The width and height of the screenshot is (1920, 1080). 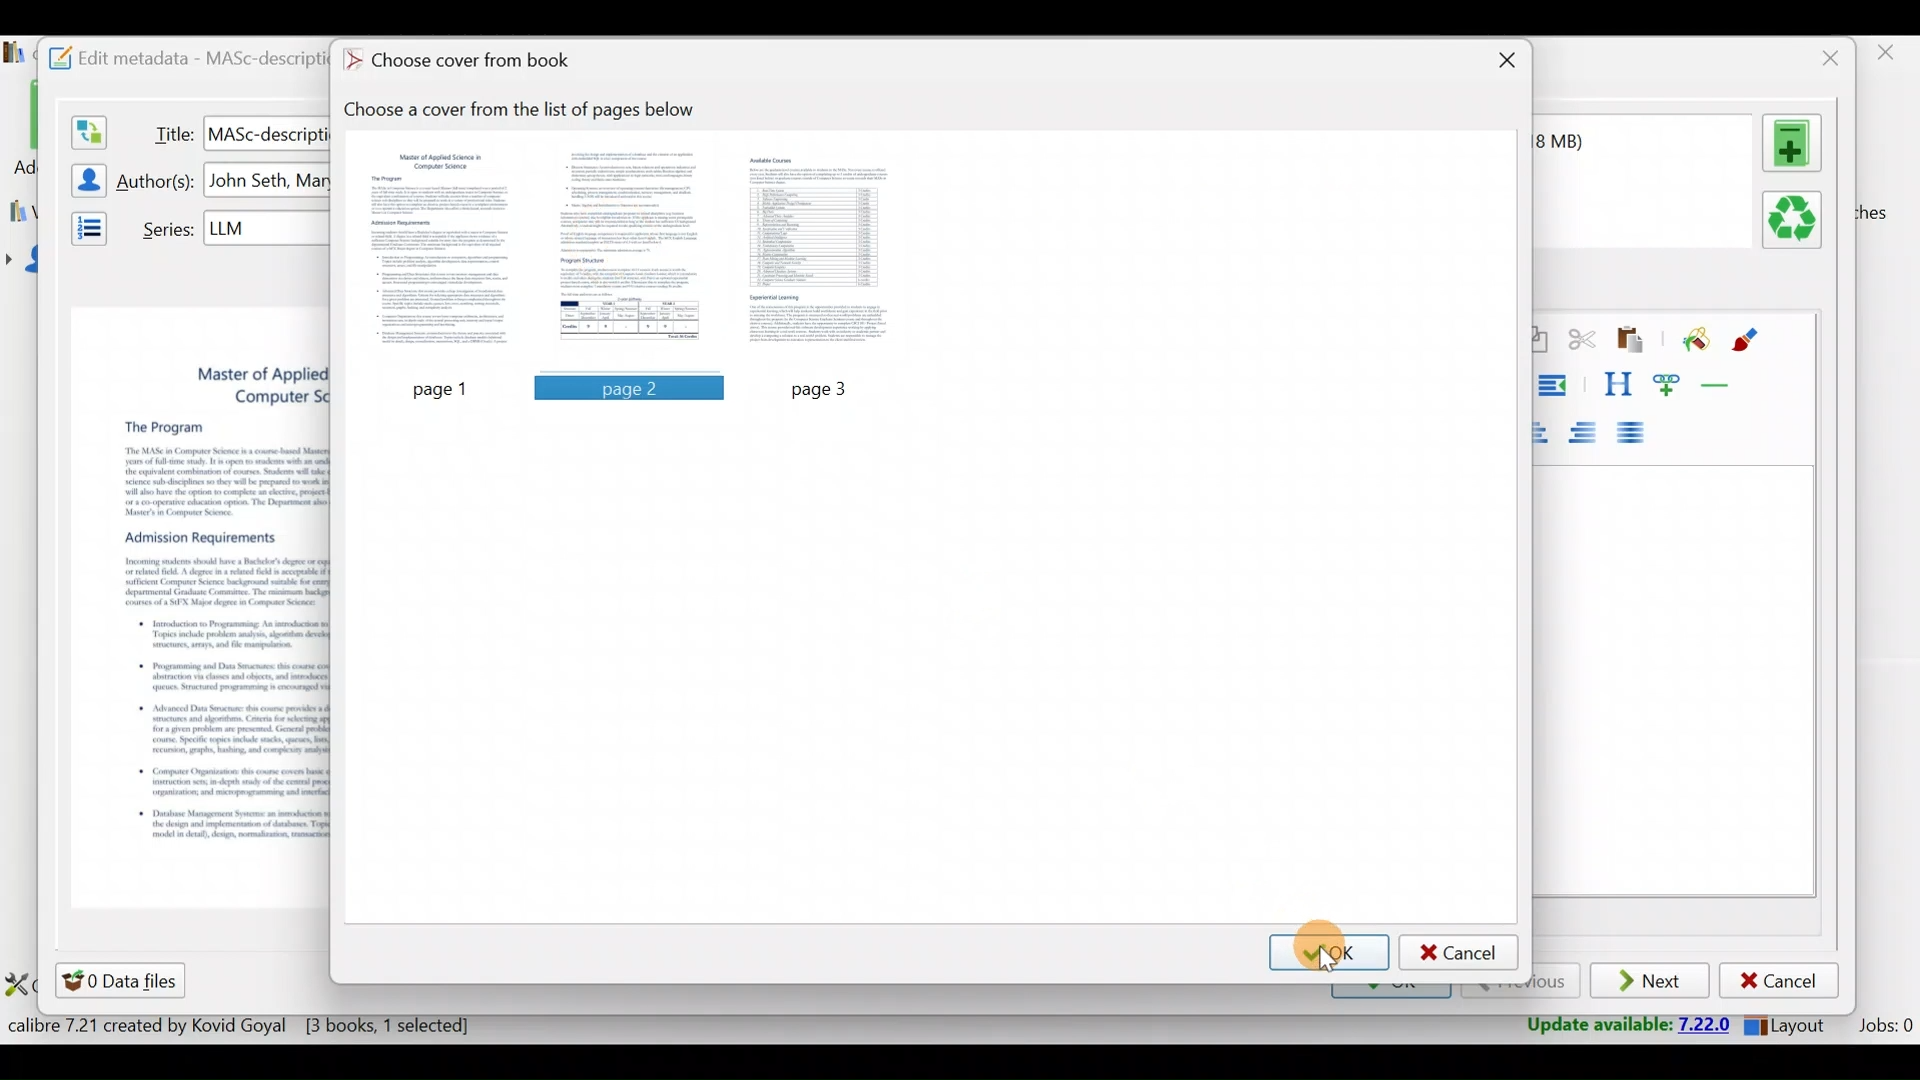 What do you see at coordinates (163, 227) in the screenshot?
I see `Series` at bounding box center [163, 227].